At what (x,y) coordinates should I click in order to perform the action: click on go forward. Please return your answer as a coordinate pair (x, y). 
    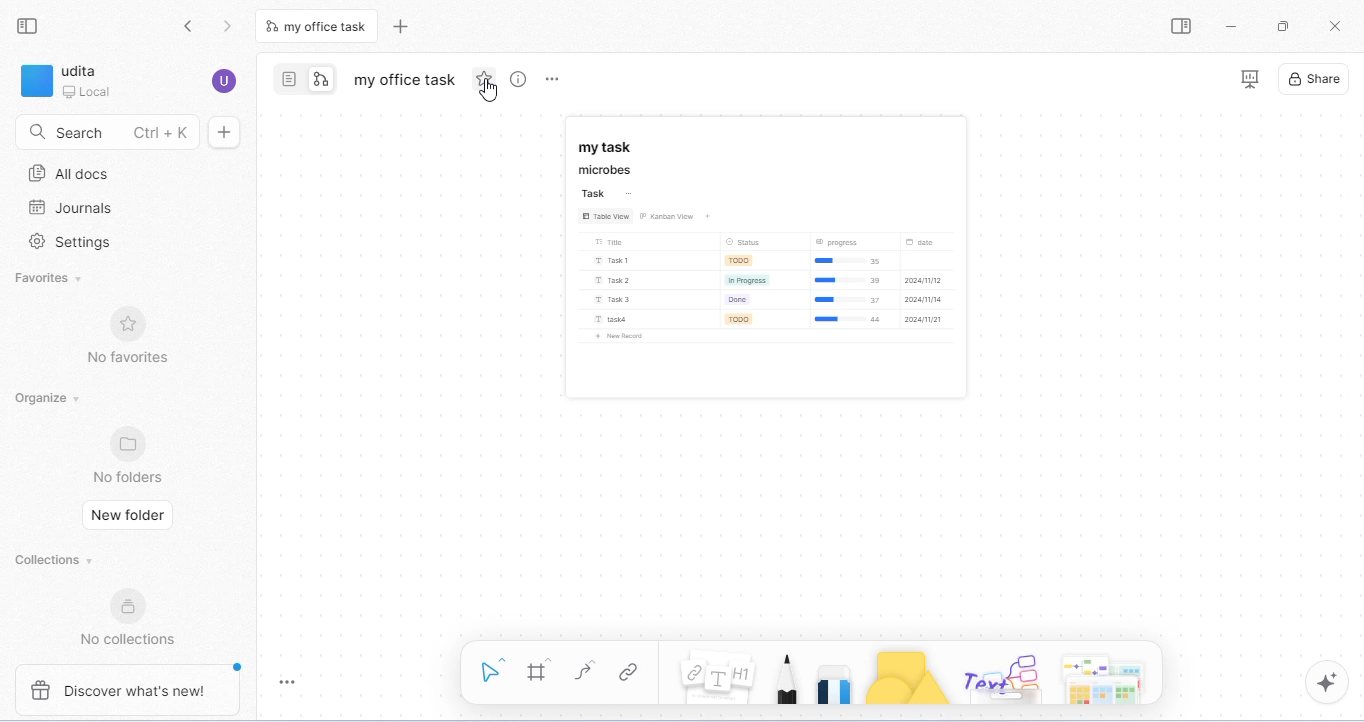
    Looking at the image, I should click on (228, 27).